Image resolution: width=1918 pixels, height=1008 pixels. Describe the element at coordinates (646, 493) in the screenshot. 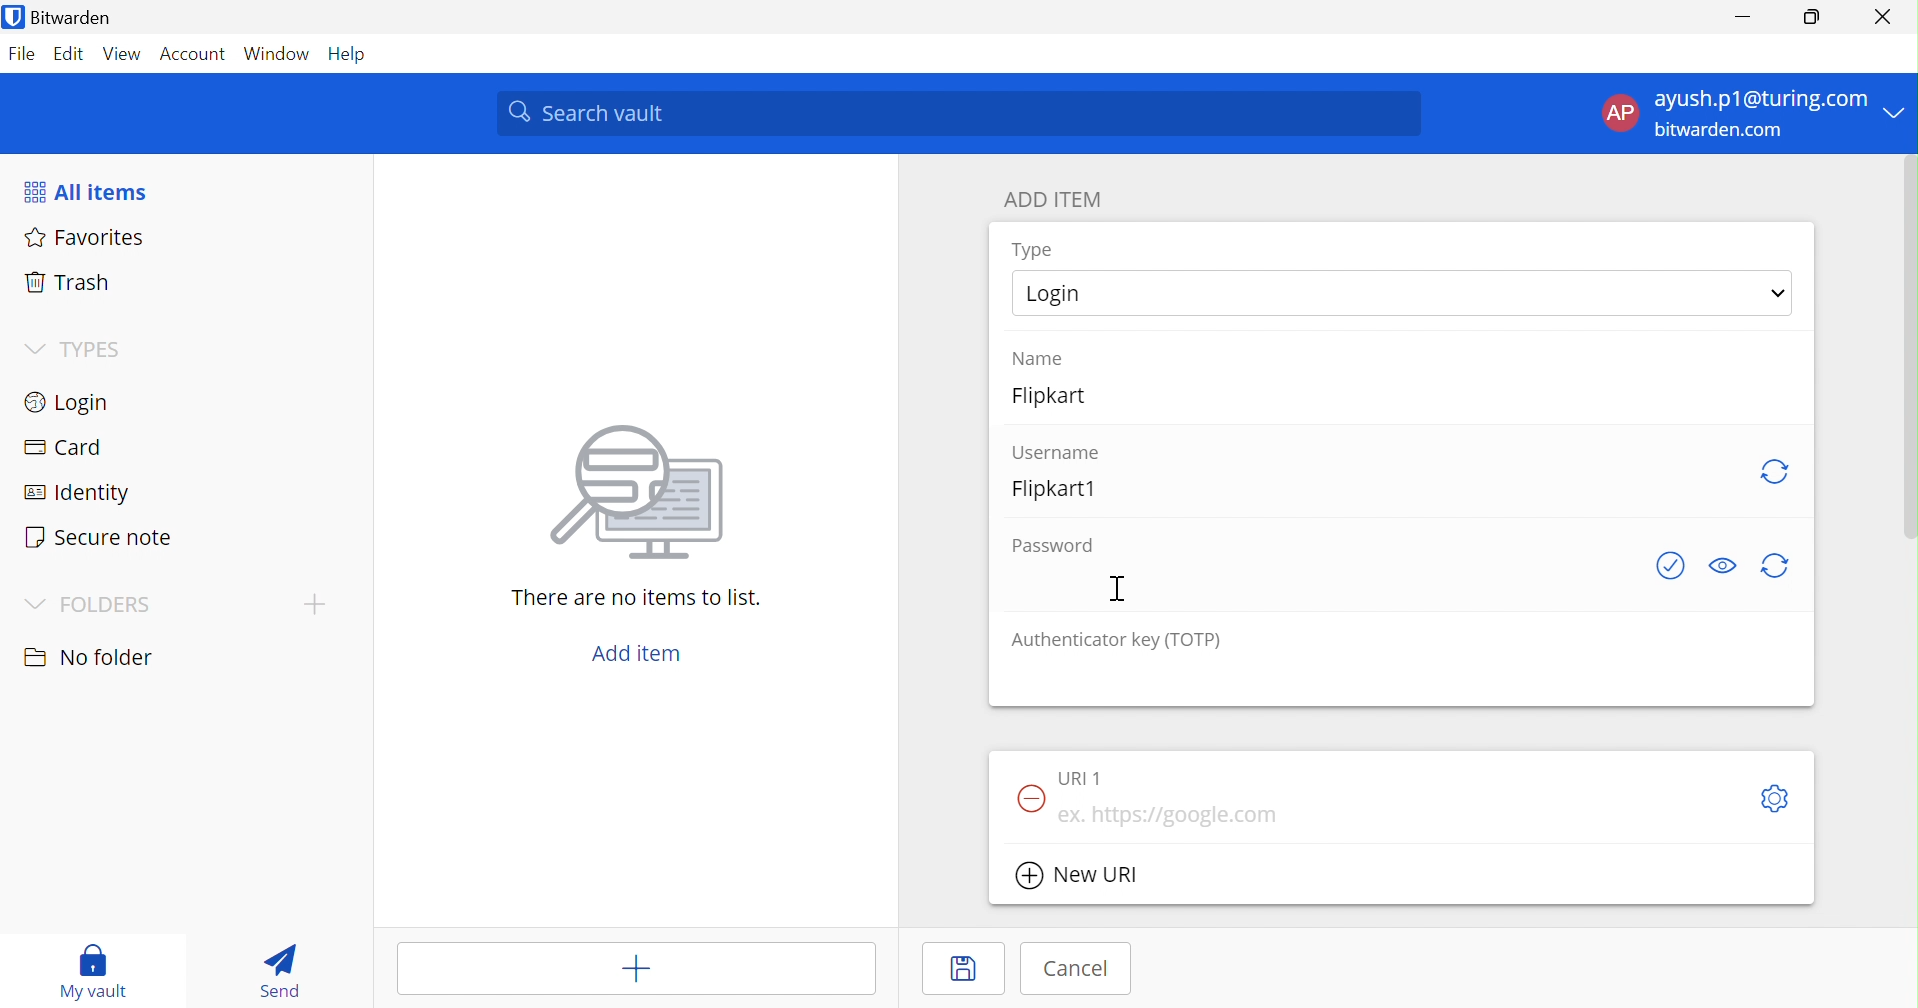

I see `image` at that location.